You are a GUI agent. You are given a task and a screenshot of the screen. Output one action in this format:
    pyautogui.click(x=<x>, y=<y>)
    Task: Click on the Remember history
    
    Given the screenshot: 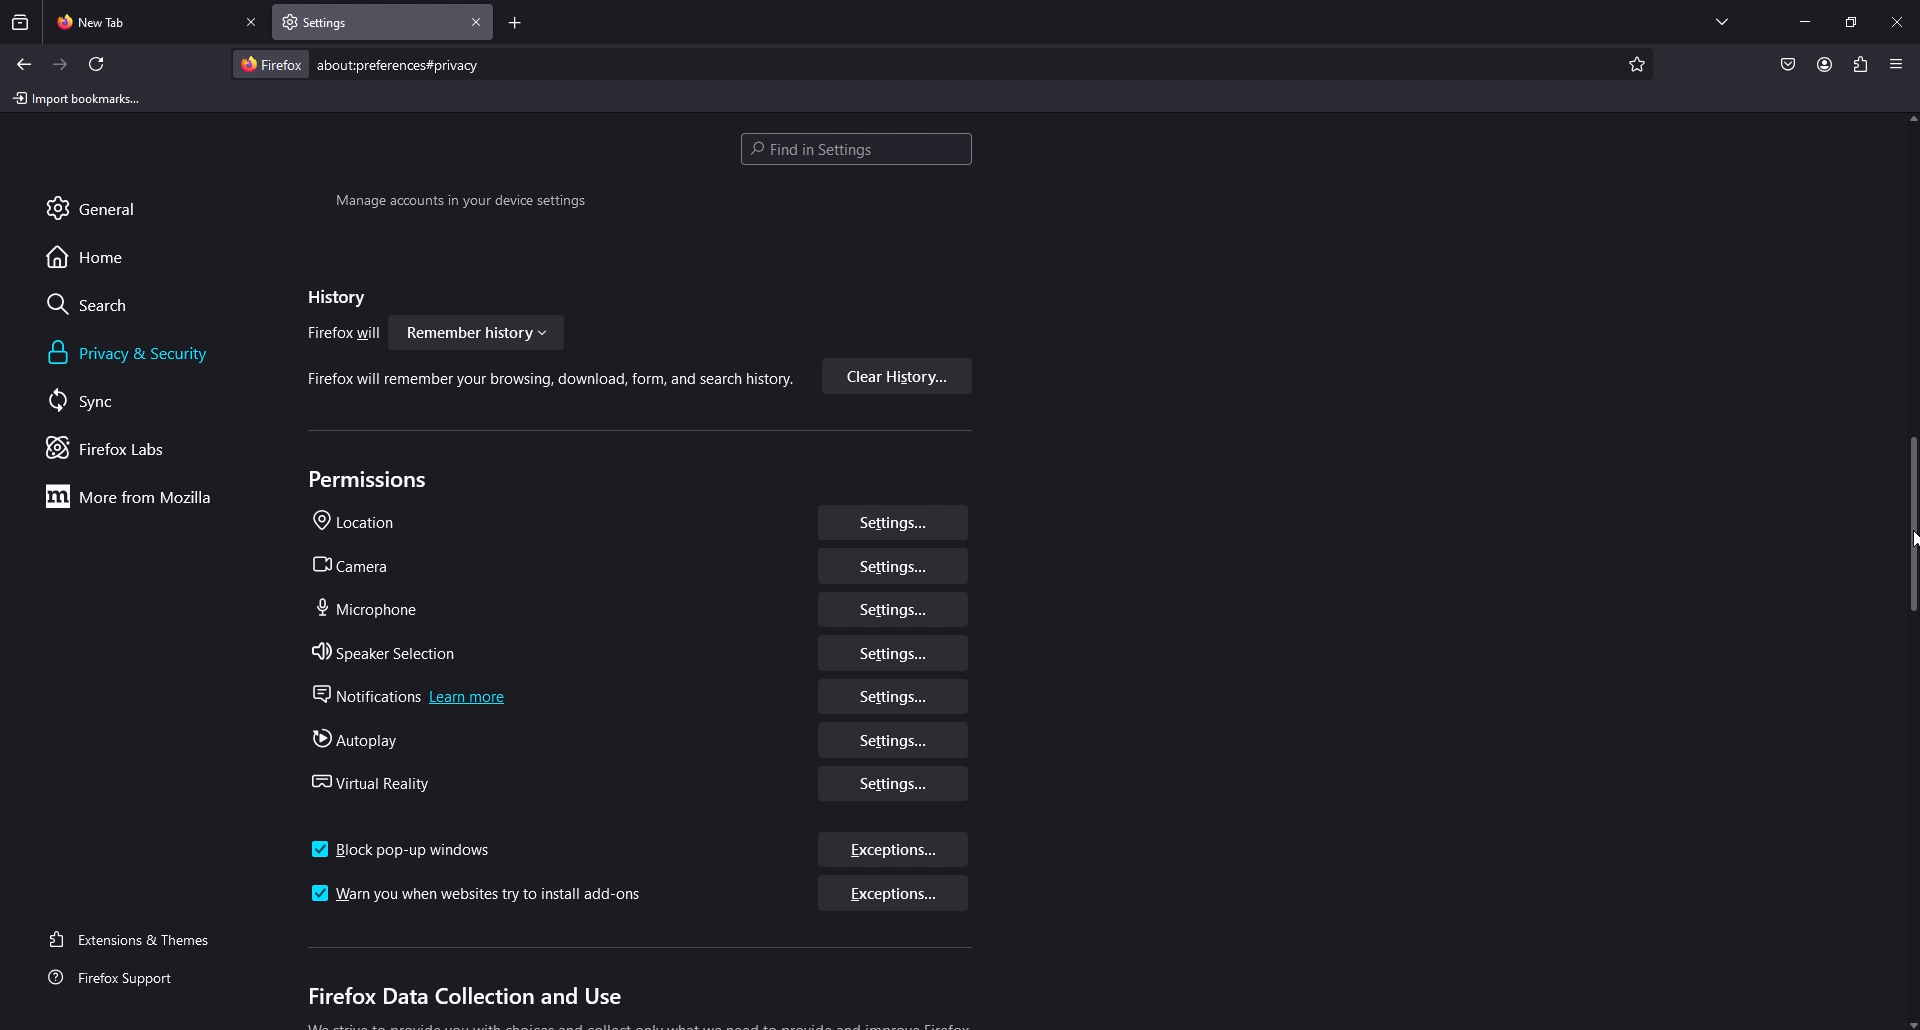 What is the action you would take?
    pyautogui.click(x=477, y=332)
    